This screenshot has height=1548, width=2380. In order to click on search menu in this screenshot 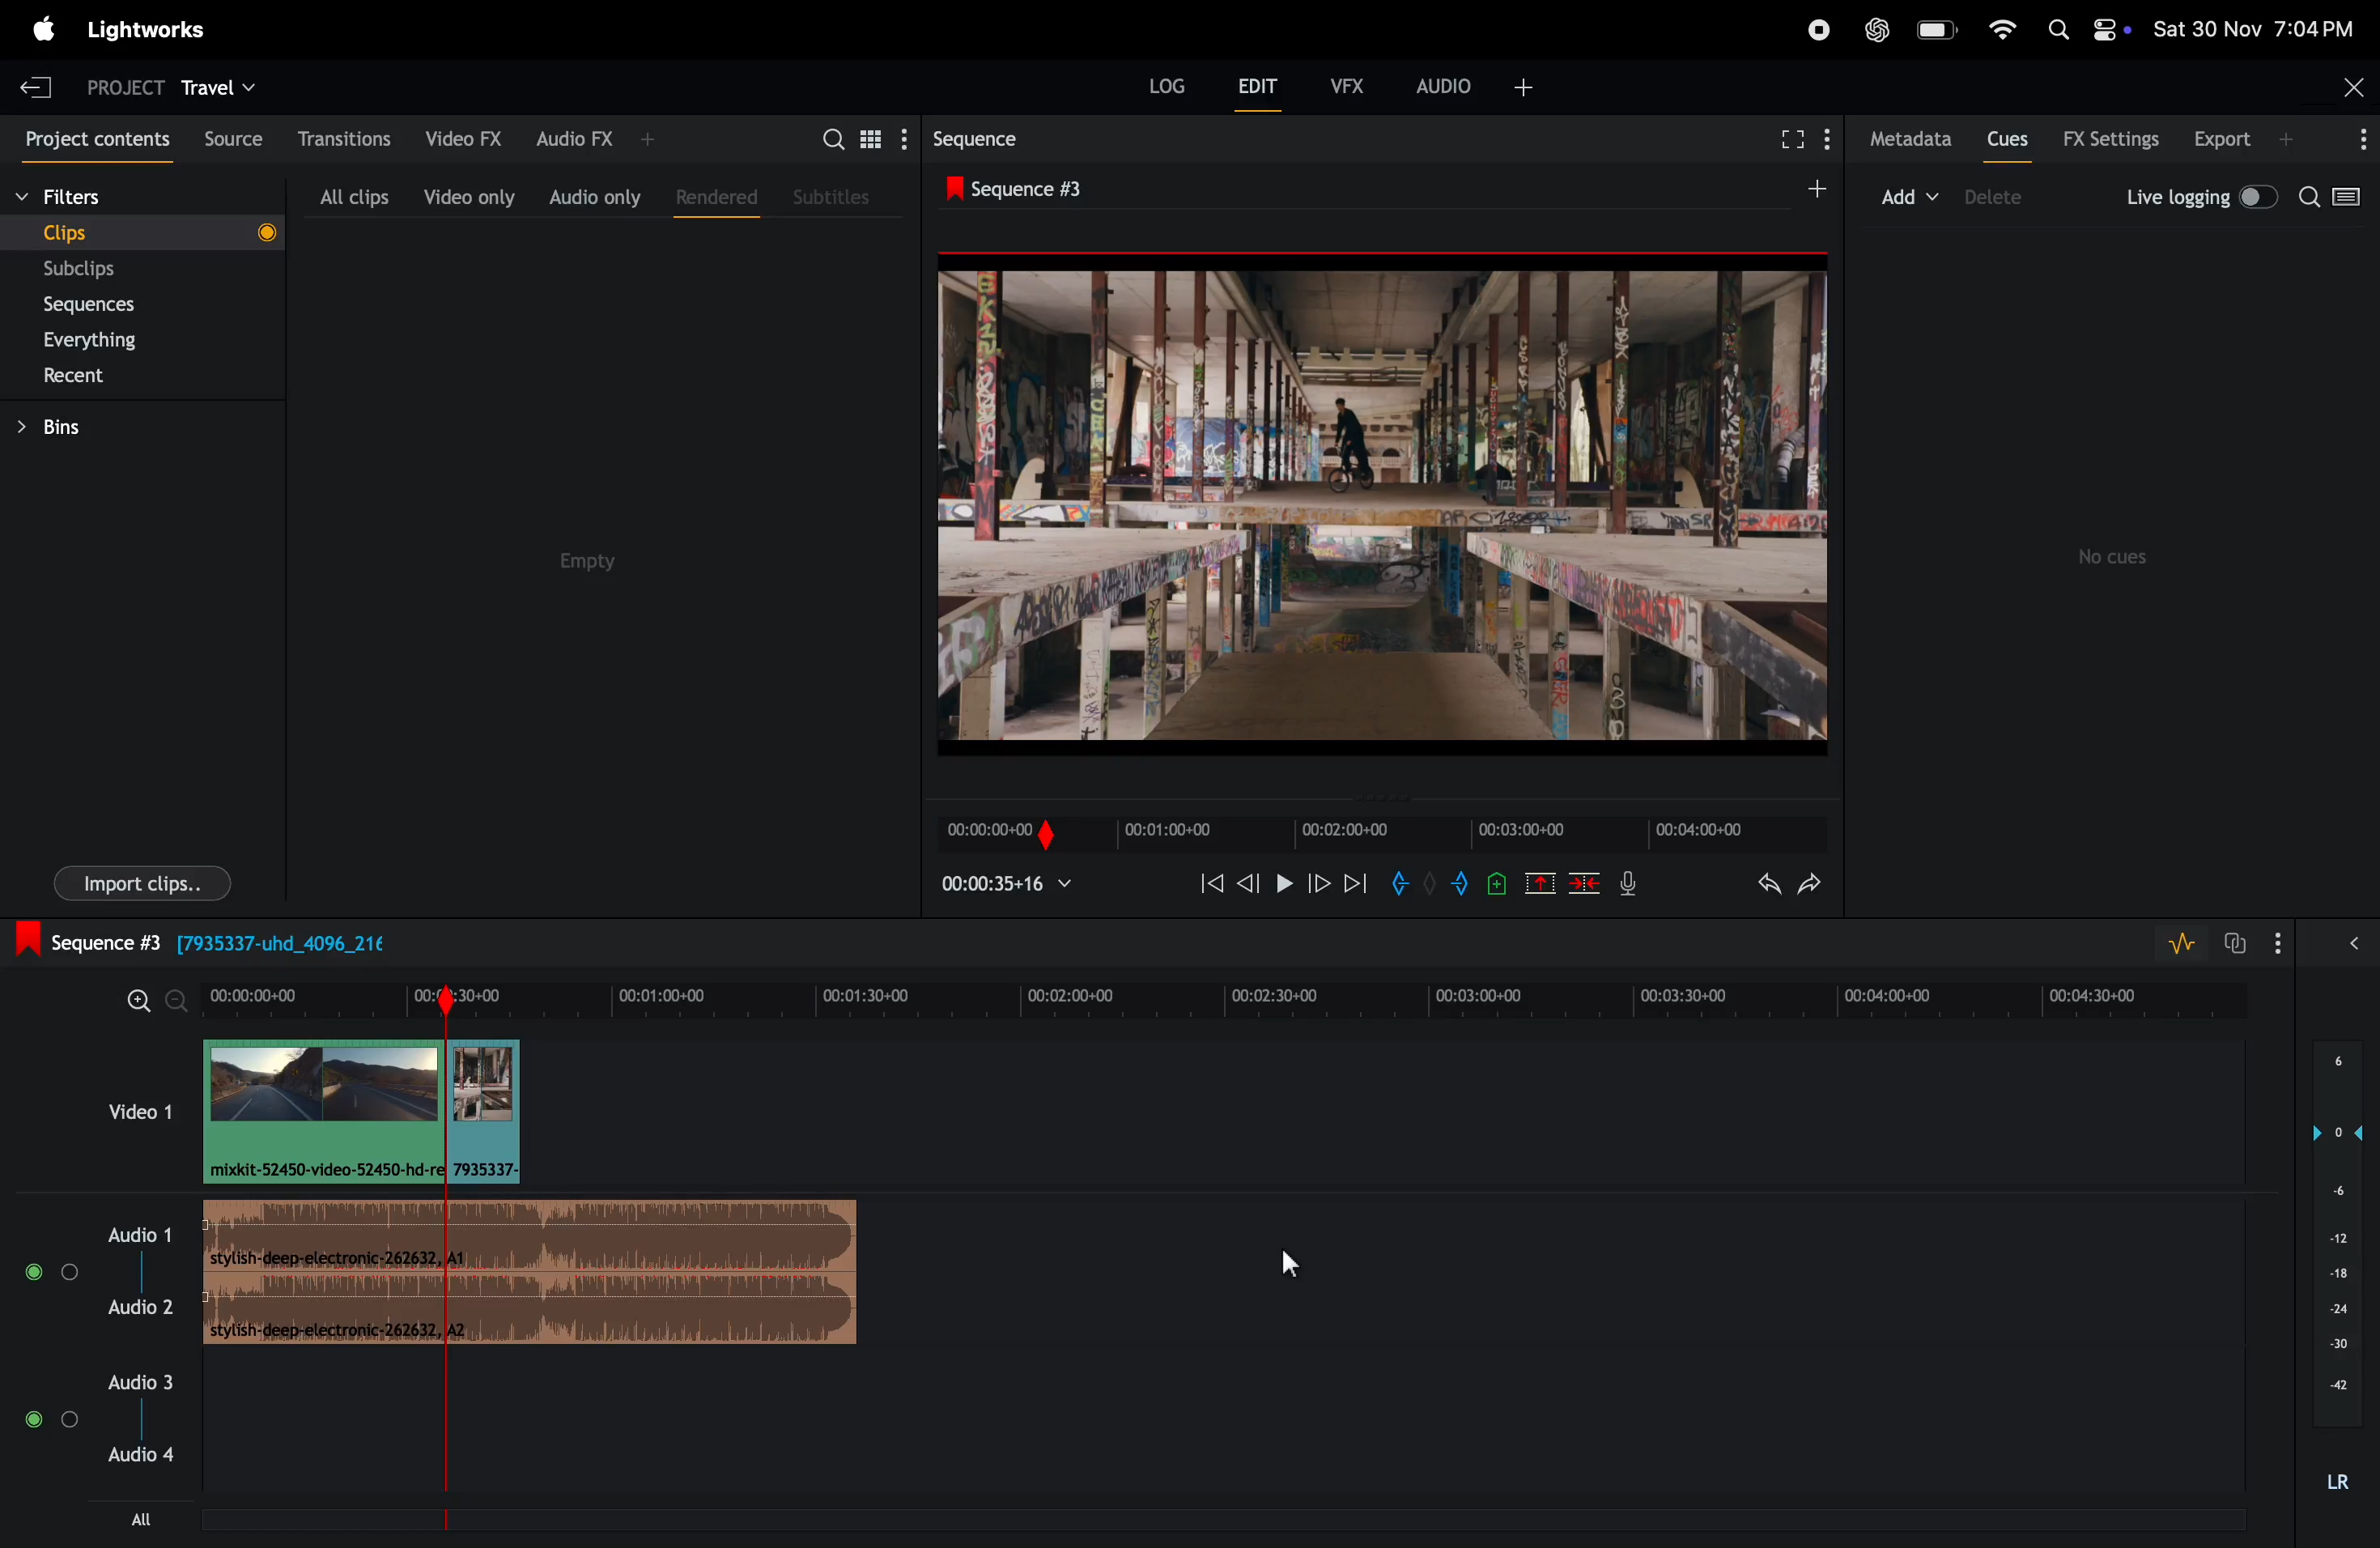, I will do `click(859, 137)`.